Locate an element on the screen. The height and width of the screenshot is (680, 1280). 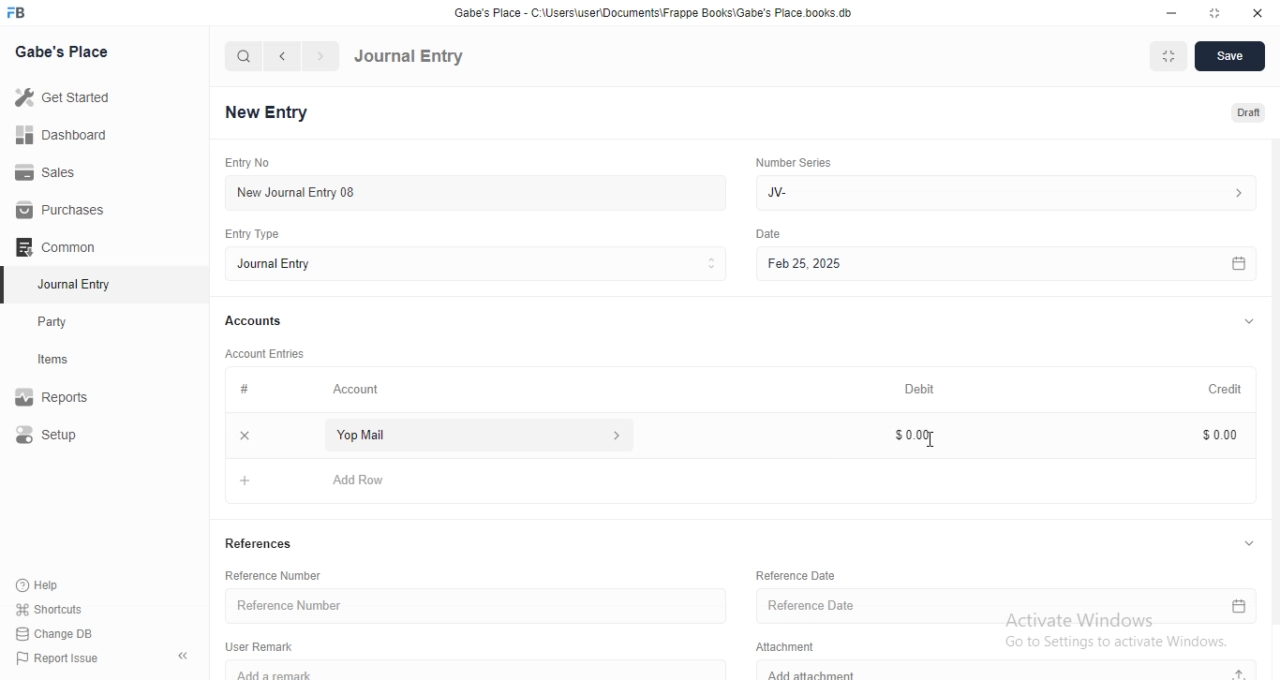
expand/collapse is located at coordinates (1248, 323).